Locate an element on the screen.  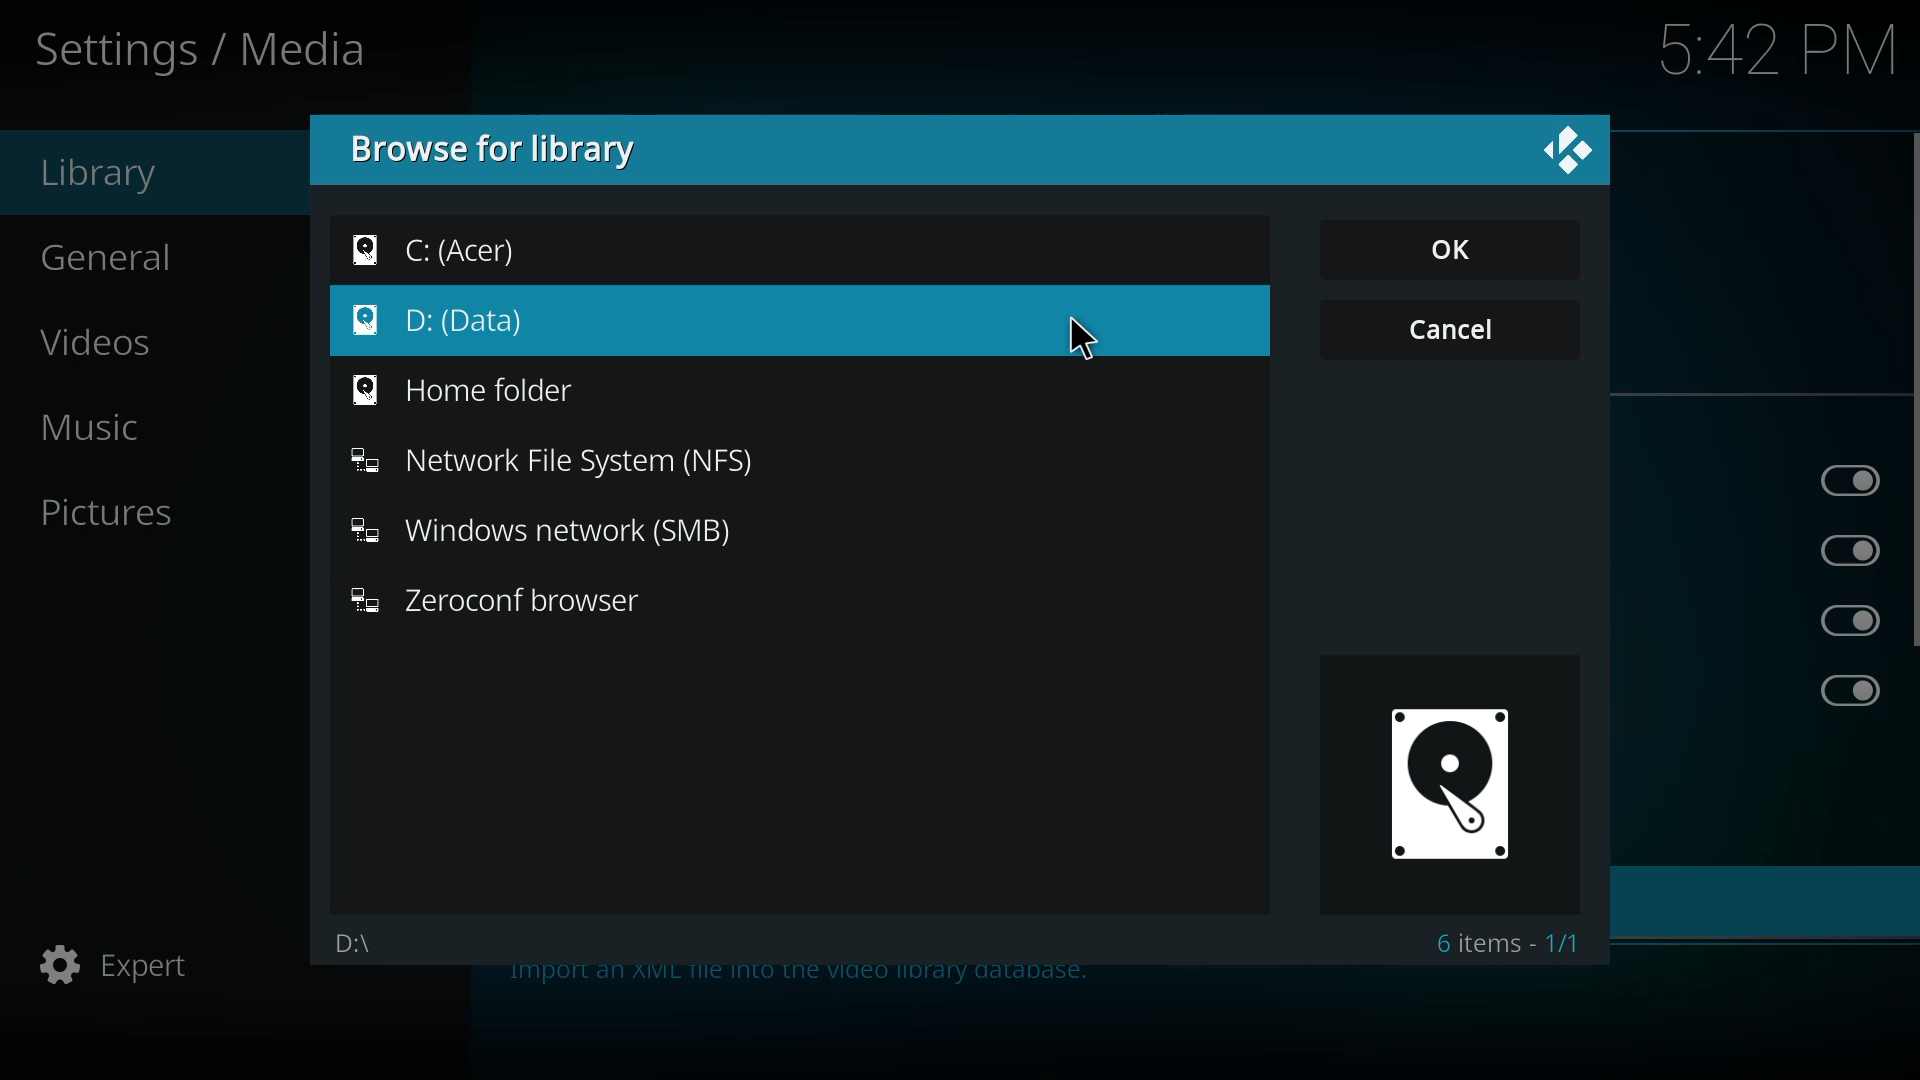
nfs is located at coordinates (570, 460).